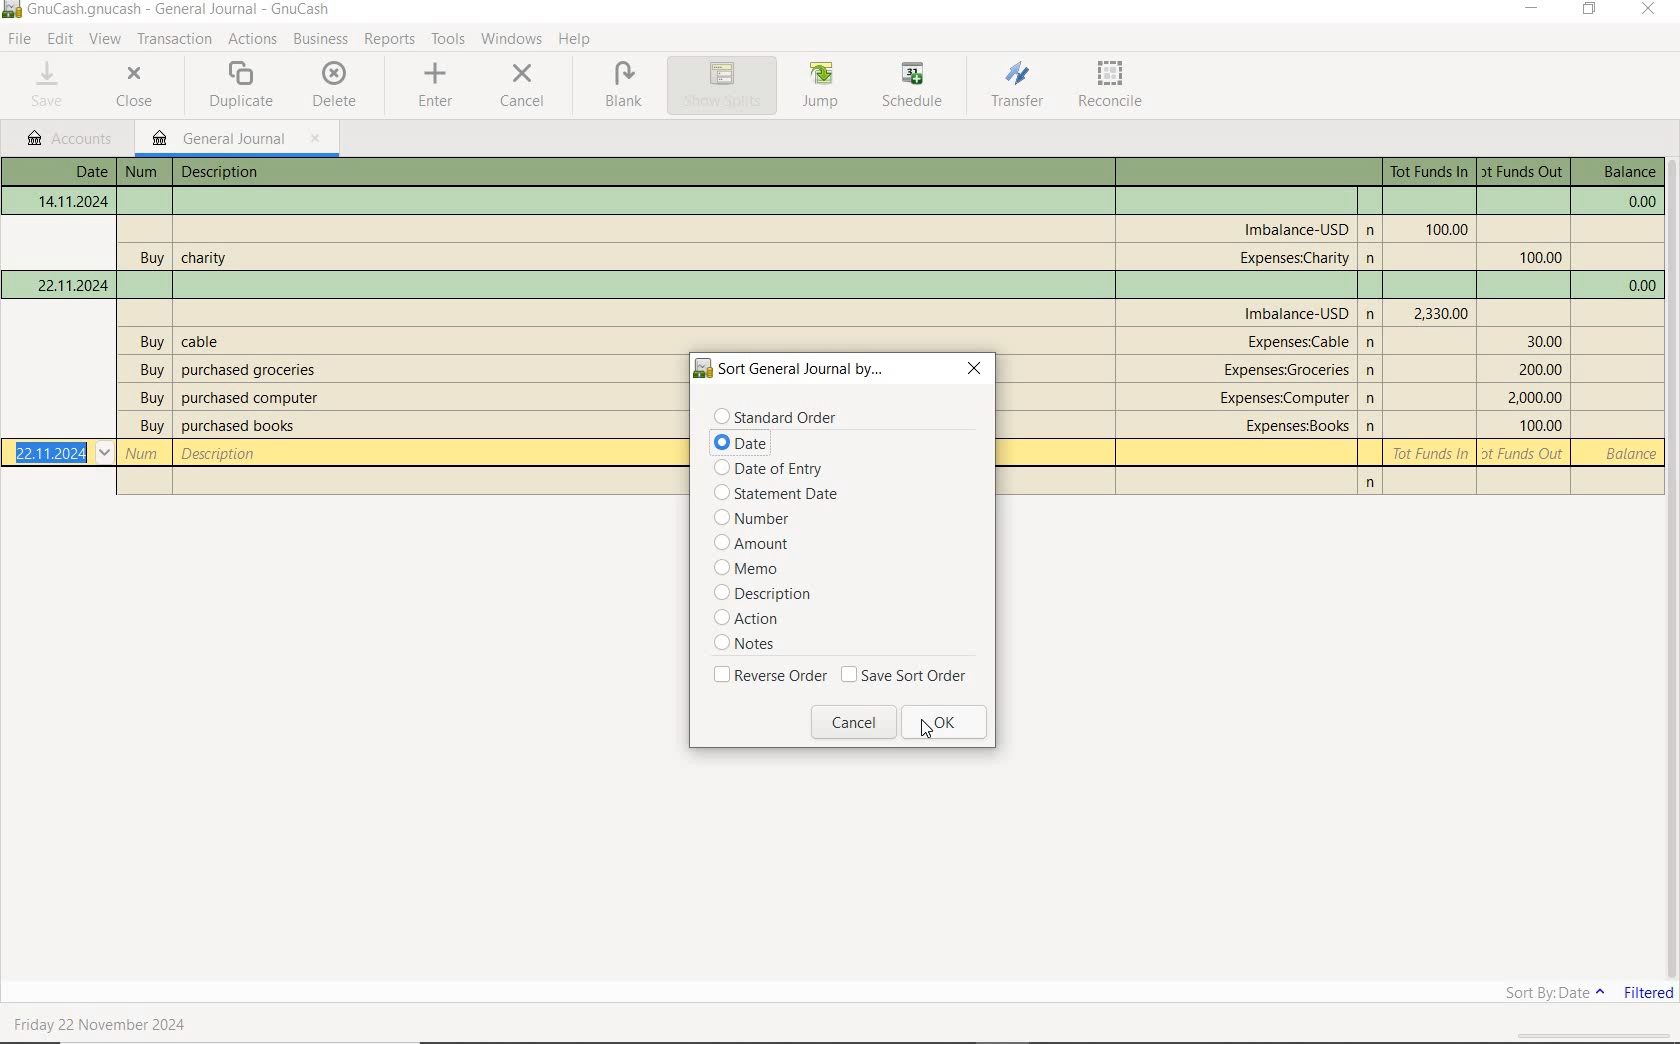  What do you see at coordinates (207, 255) in the screenshot?
I see `description` at bounding box center [207, 255].